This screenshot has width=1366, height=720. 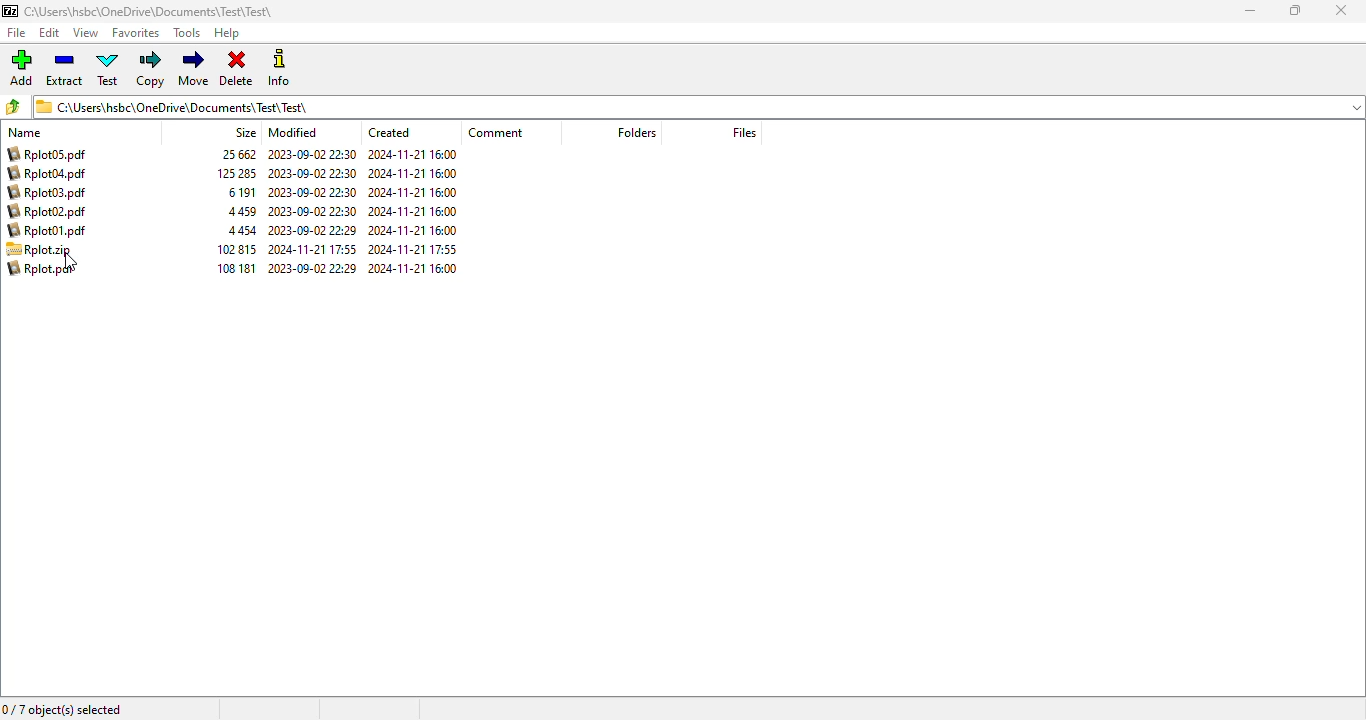 What do you see at coordinates (637, 133) in the screenshot?
I see `folders` at bounding box center [637, 133].